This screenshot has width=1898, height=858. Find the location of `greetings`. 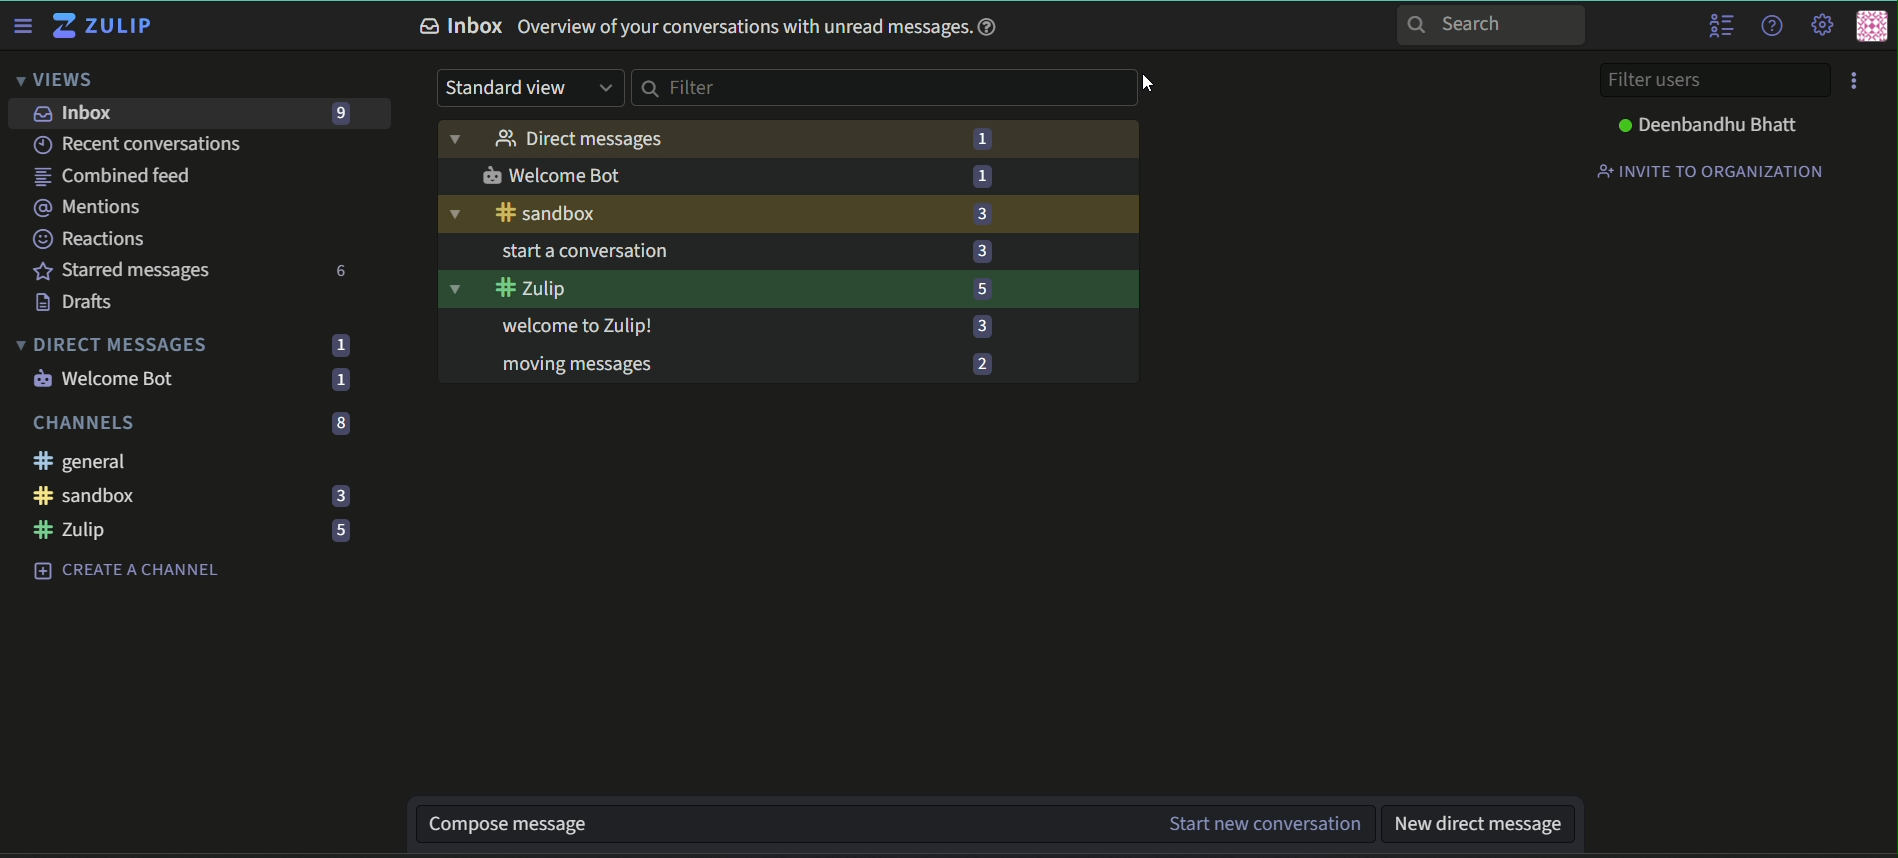

greetings is located at coordinates (714, 253).